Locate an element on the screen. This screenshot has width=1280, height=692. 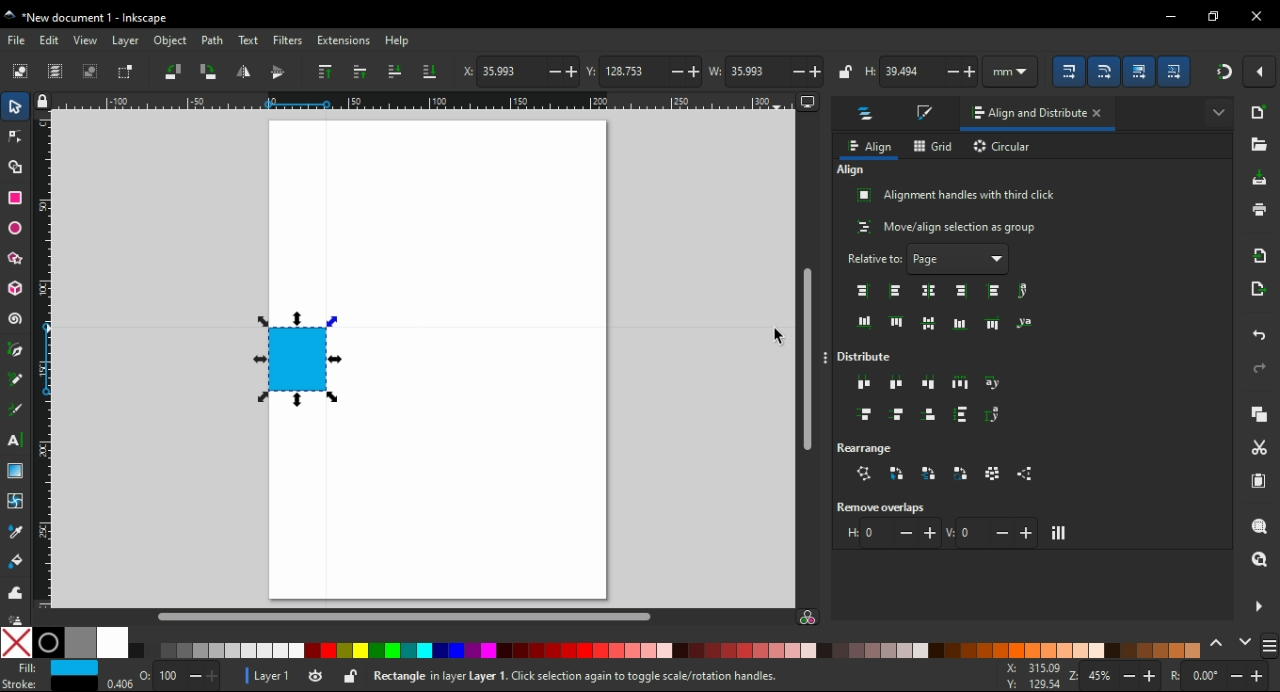
next is located at coordinates (1245, 642).